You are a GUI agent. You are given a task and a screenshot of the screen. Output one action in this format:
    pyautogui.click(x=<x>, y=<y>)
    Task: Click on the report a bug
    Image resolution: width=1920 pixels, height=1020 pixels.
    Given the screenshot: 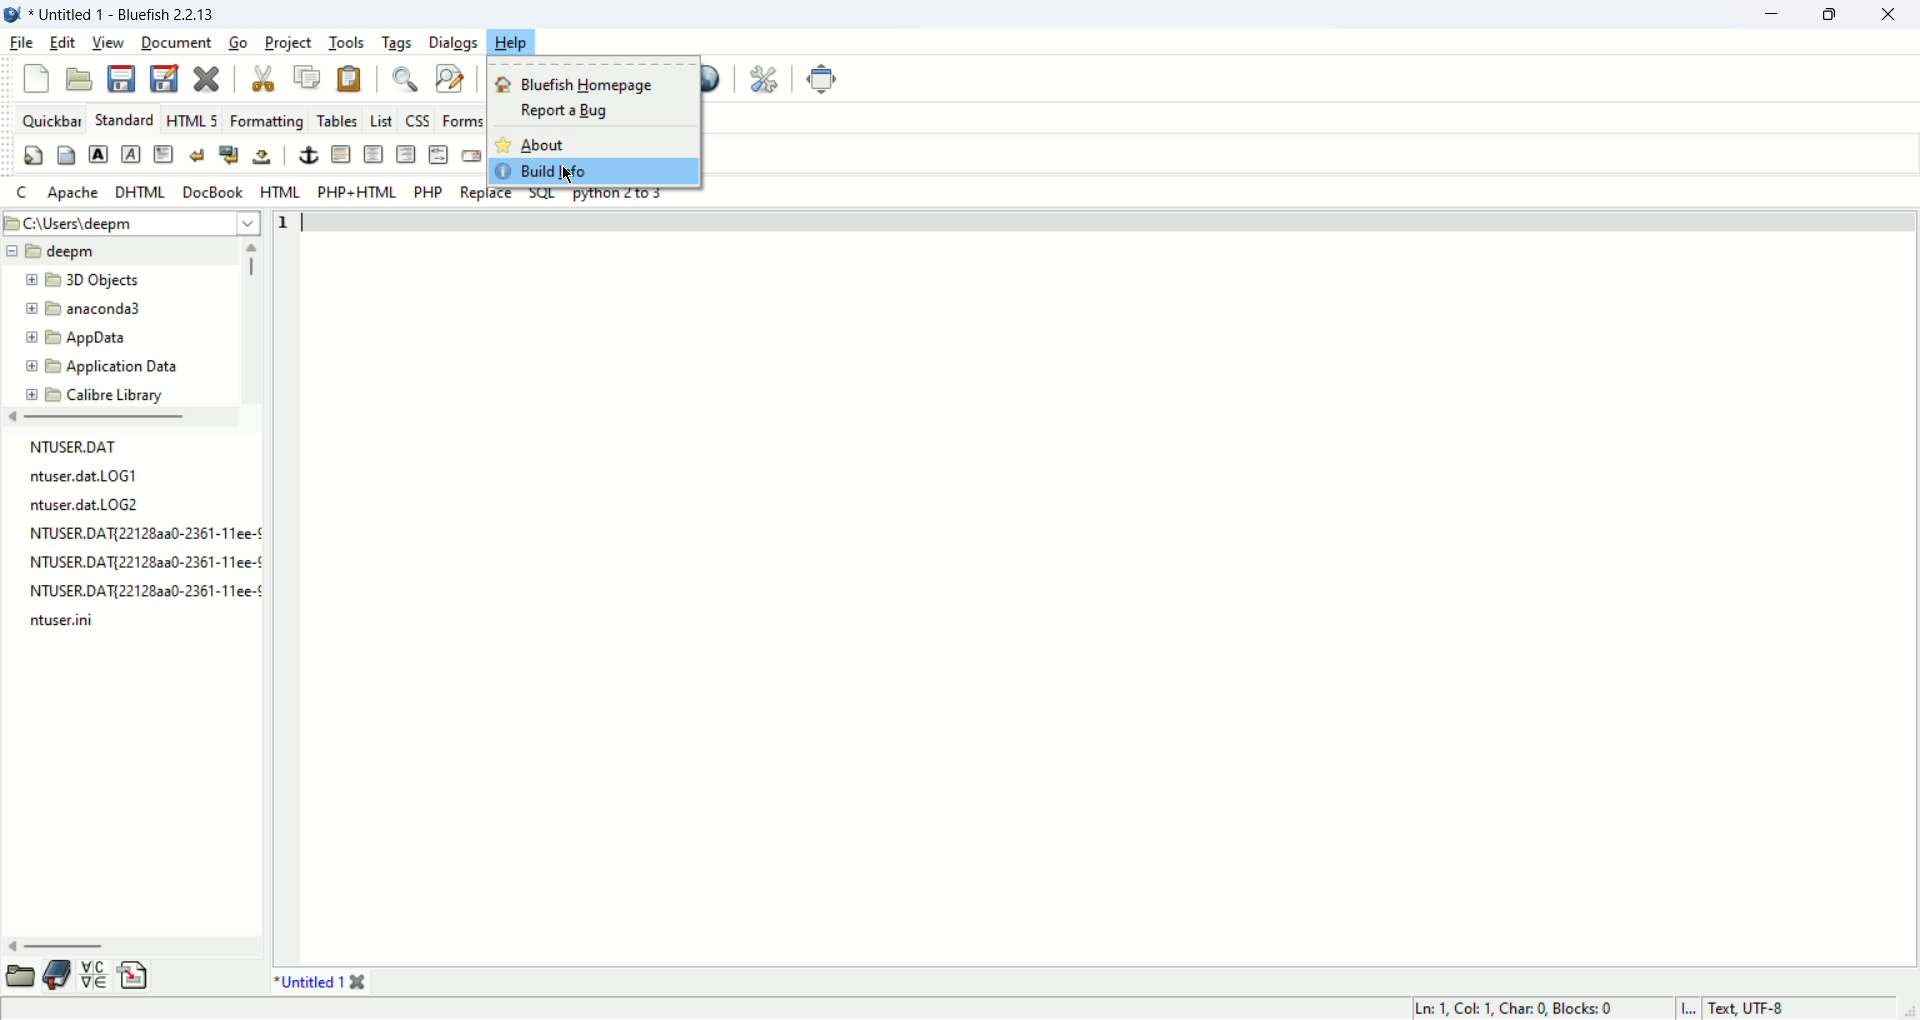 What is the action you would take?
    pyautogui.click(x=553, y=110)
    